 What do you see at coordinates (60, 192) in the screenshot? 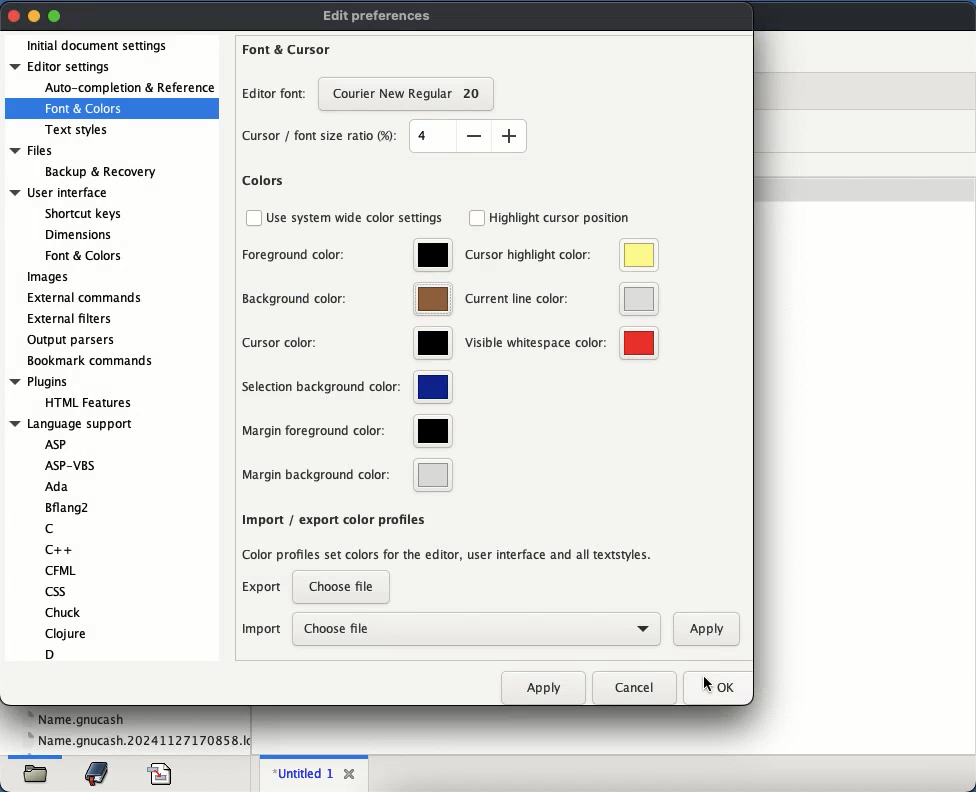
I see `User interface` at bounding box center [60, 192].